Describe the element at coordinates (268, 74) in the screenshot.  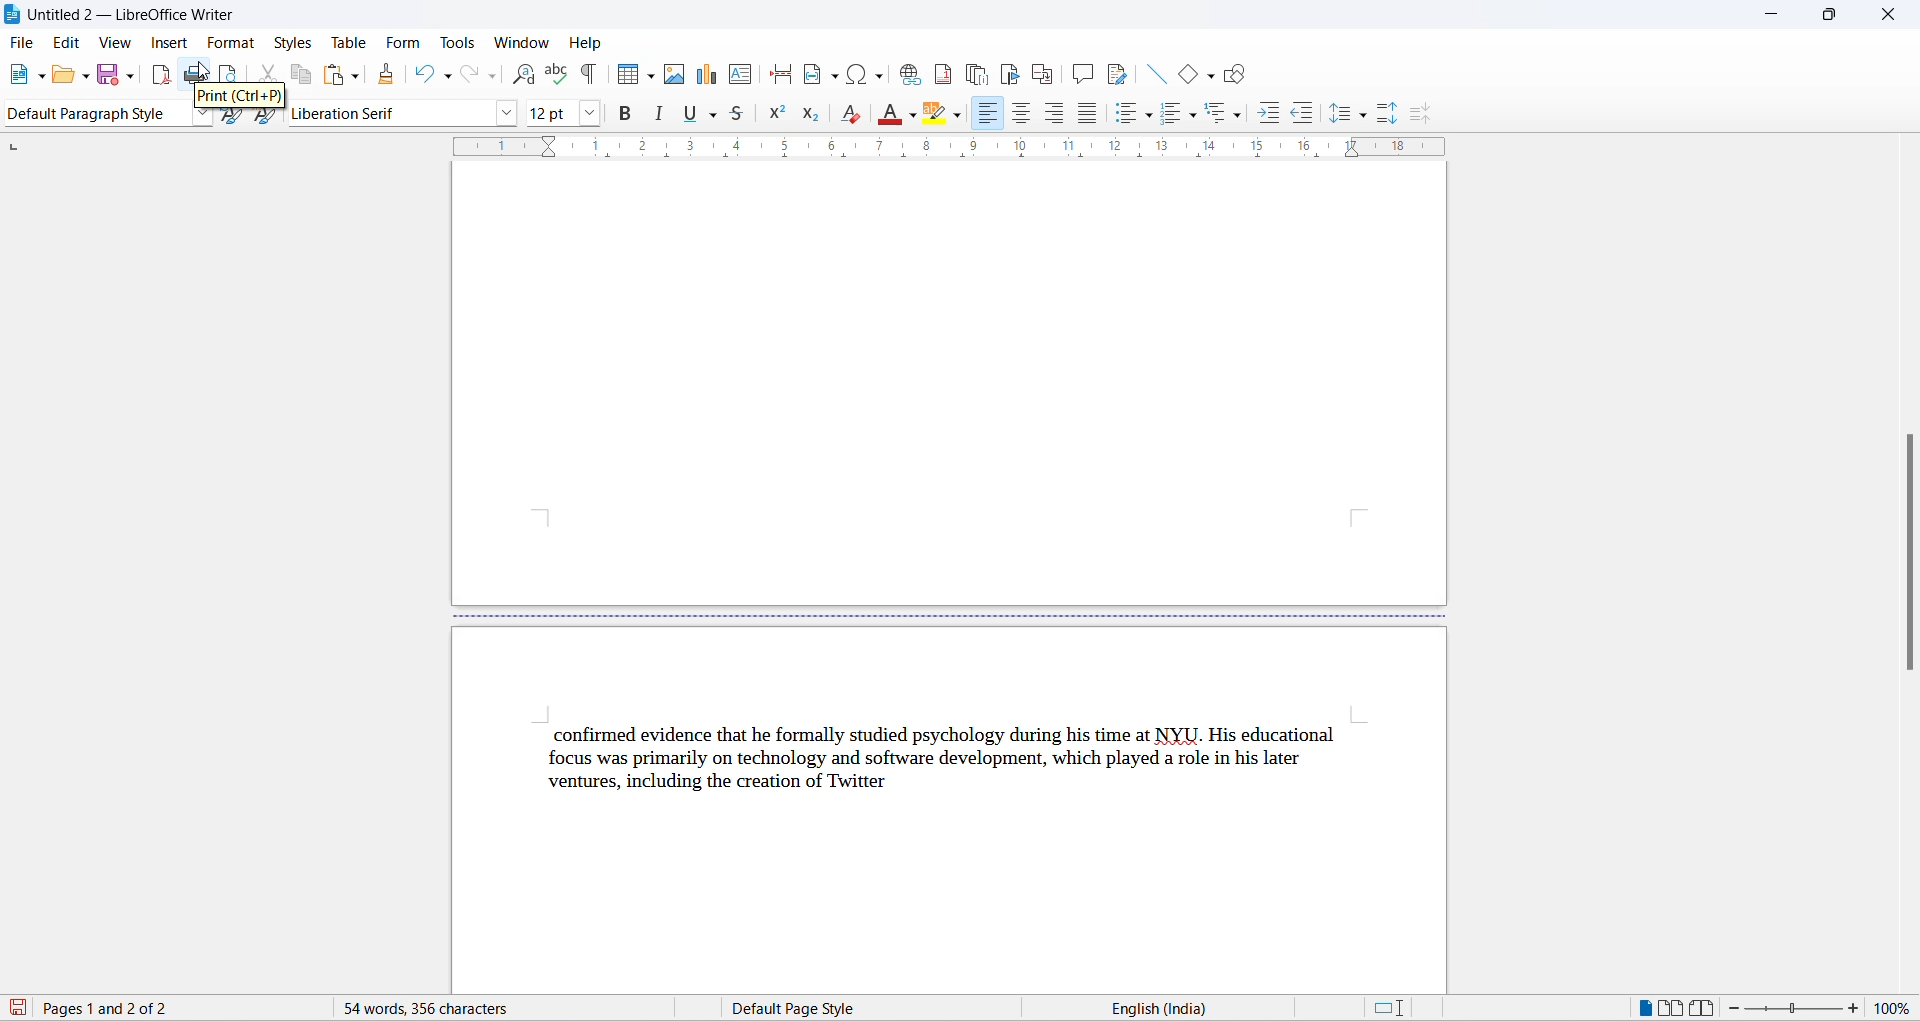
I see `cut` at that location.